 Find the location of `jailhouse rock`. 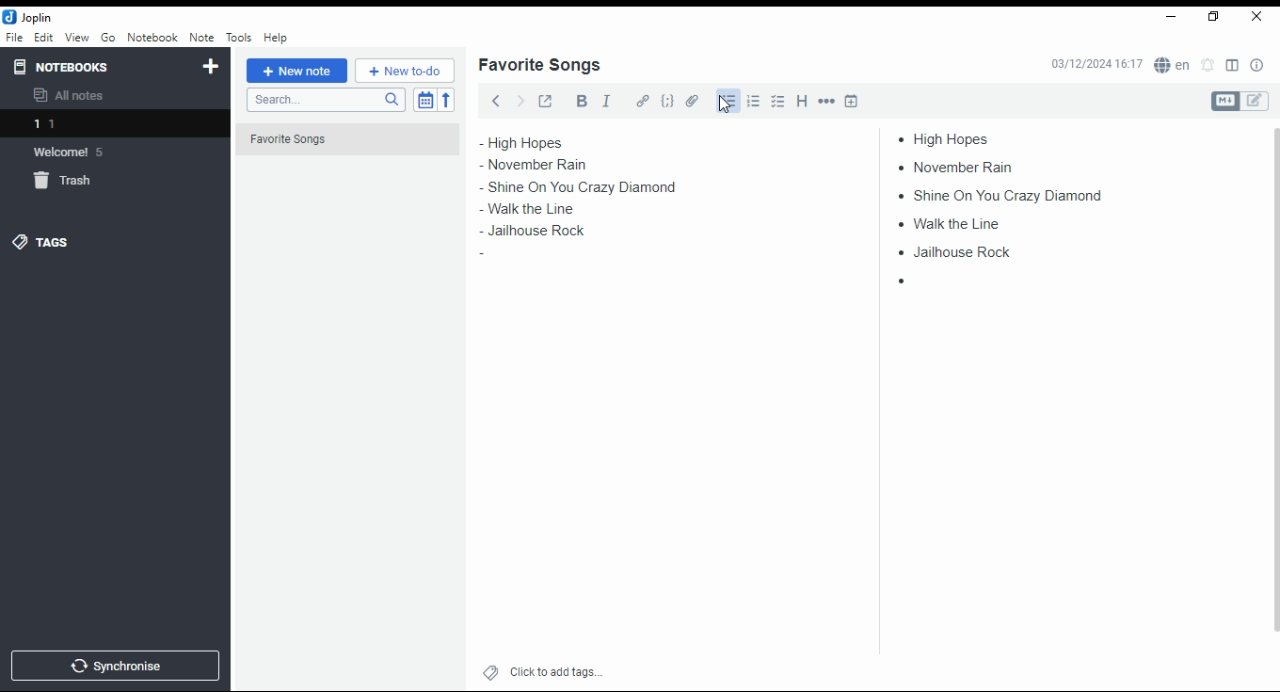

jailhouse rock is located at coordinates (958, 253).